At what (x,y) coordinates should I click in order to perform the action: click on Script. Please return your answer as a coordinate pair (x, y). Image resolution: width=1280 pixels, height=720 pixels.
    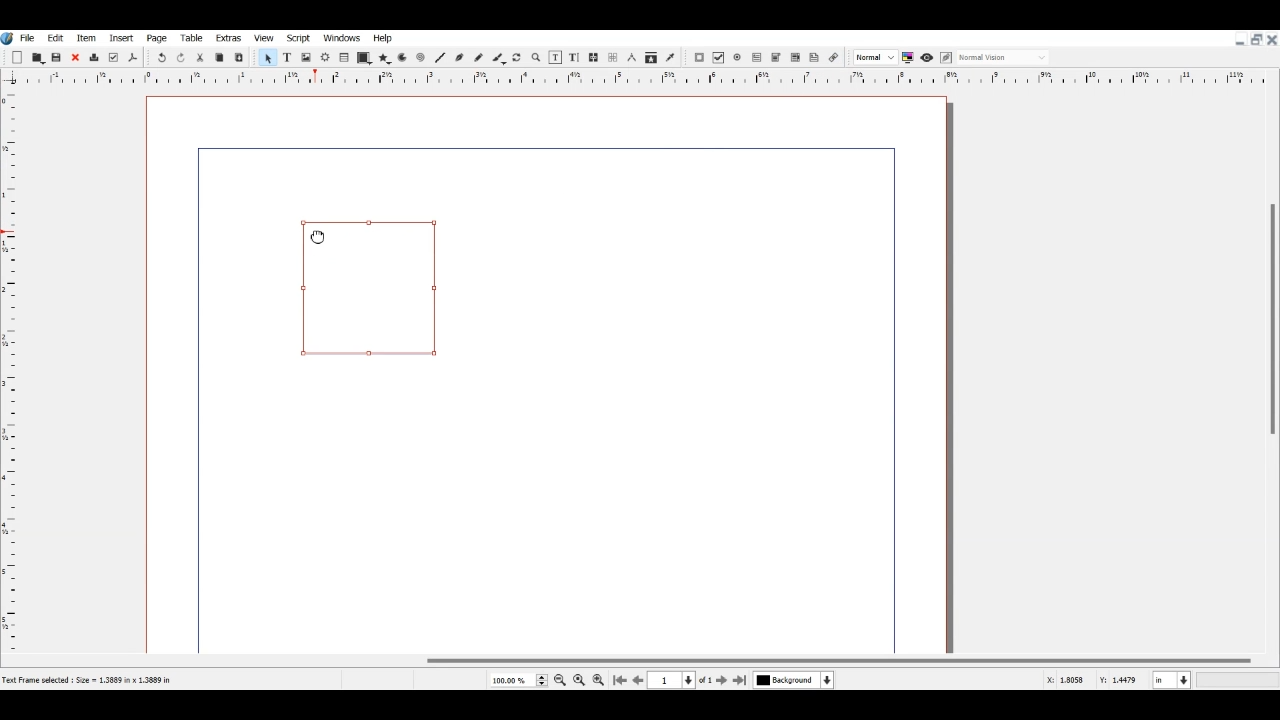
    Looking at the image, I should click on (300, 37).